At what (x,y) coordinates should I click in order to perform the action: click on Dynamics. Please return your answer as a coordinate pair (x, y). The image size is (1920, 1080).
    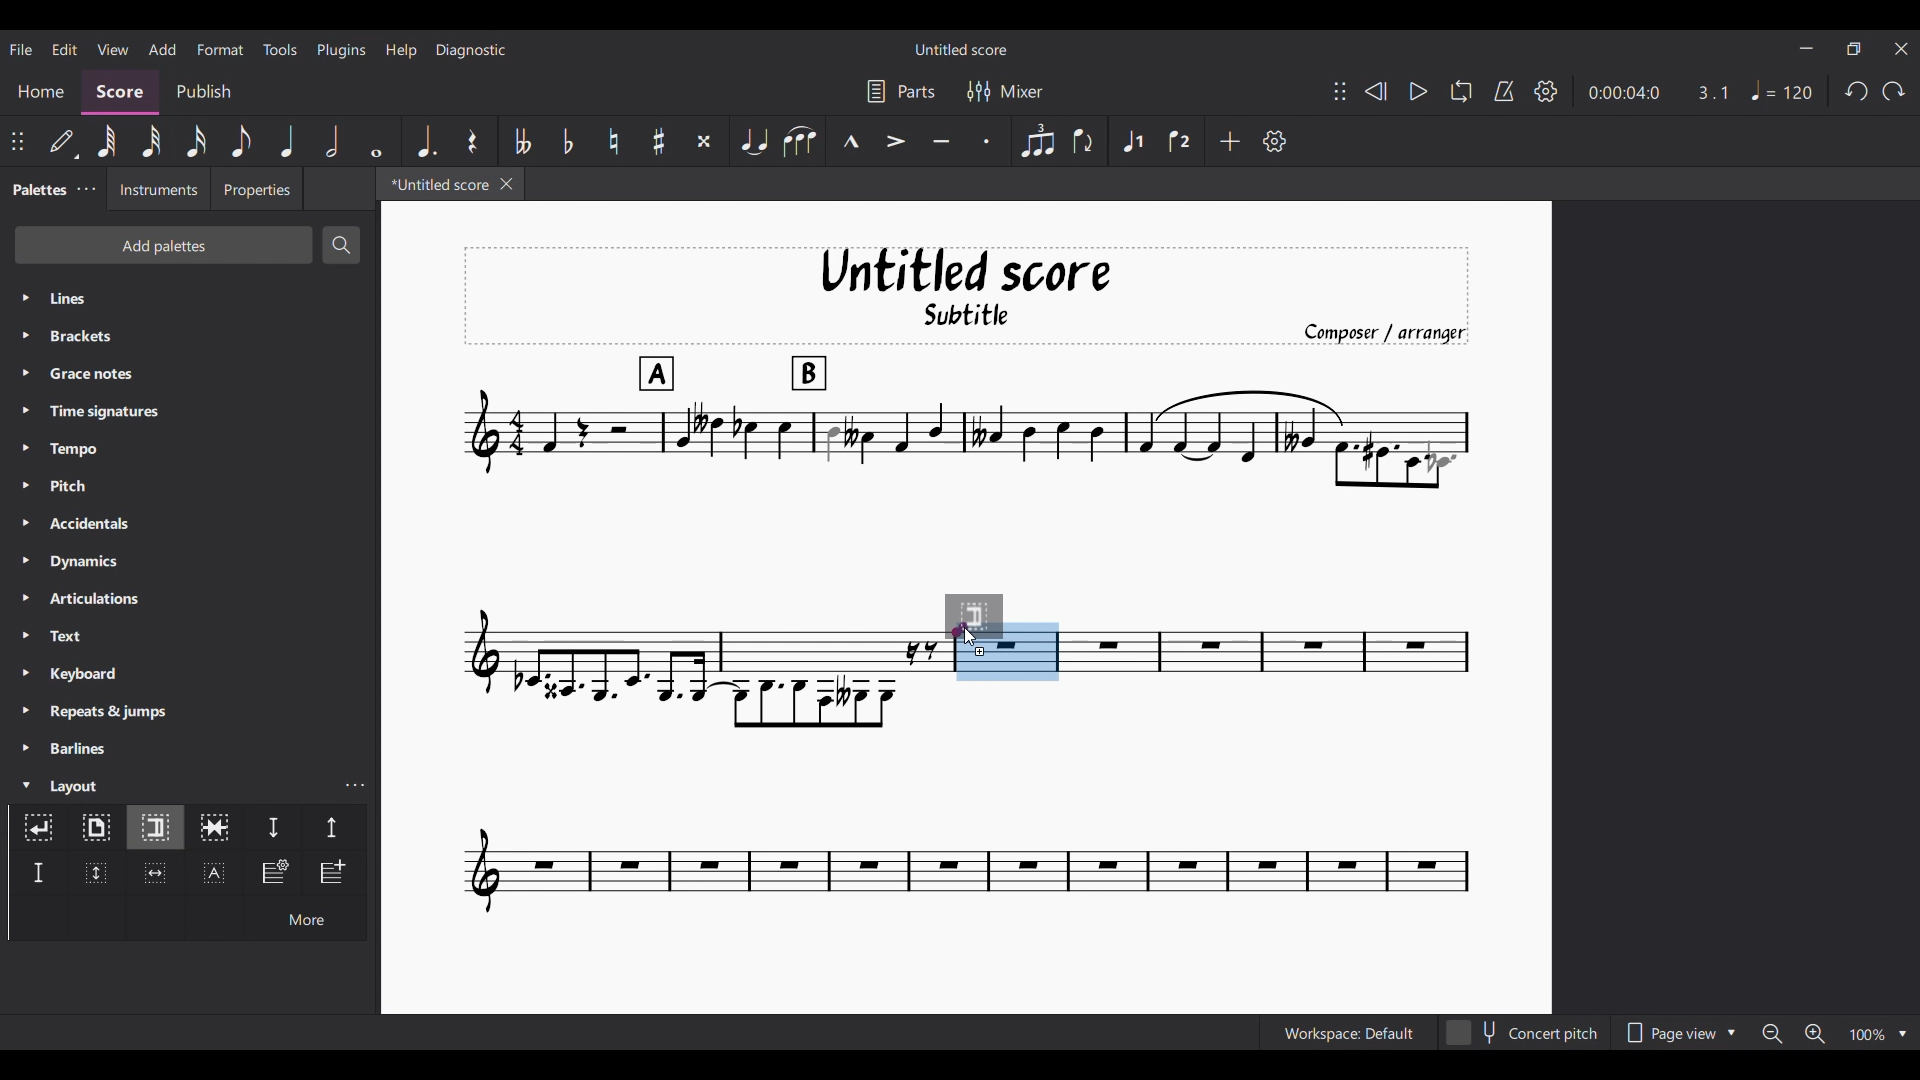
    Looking at the image, I should click on (190, 562).